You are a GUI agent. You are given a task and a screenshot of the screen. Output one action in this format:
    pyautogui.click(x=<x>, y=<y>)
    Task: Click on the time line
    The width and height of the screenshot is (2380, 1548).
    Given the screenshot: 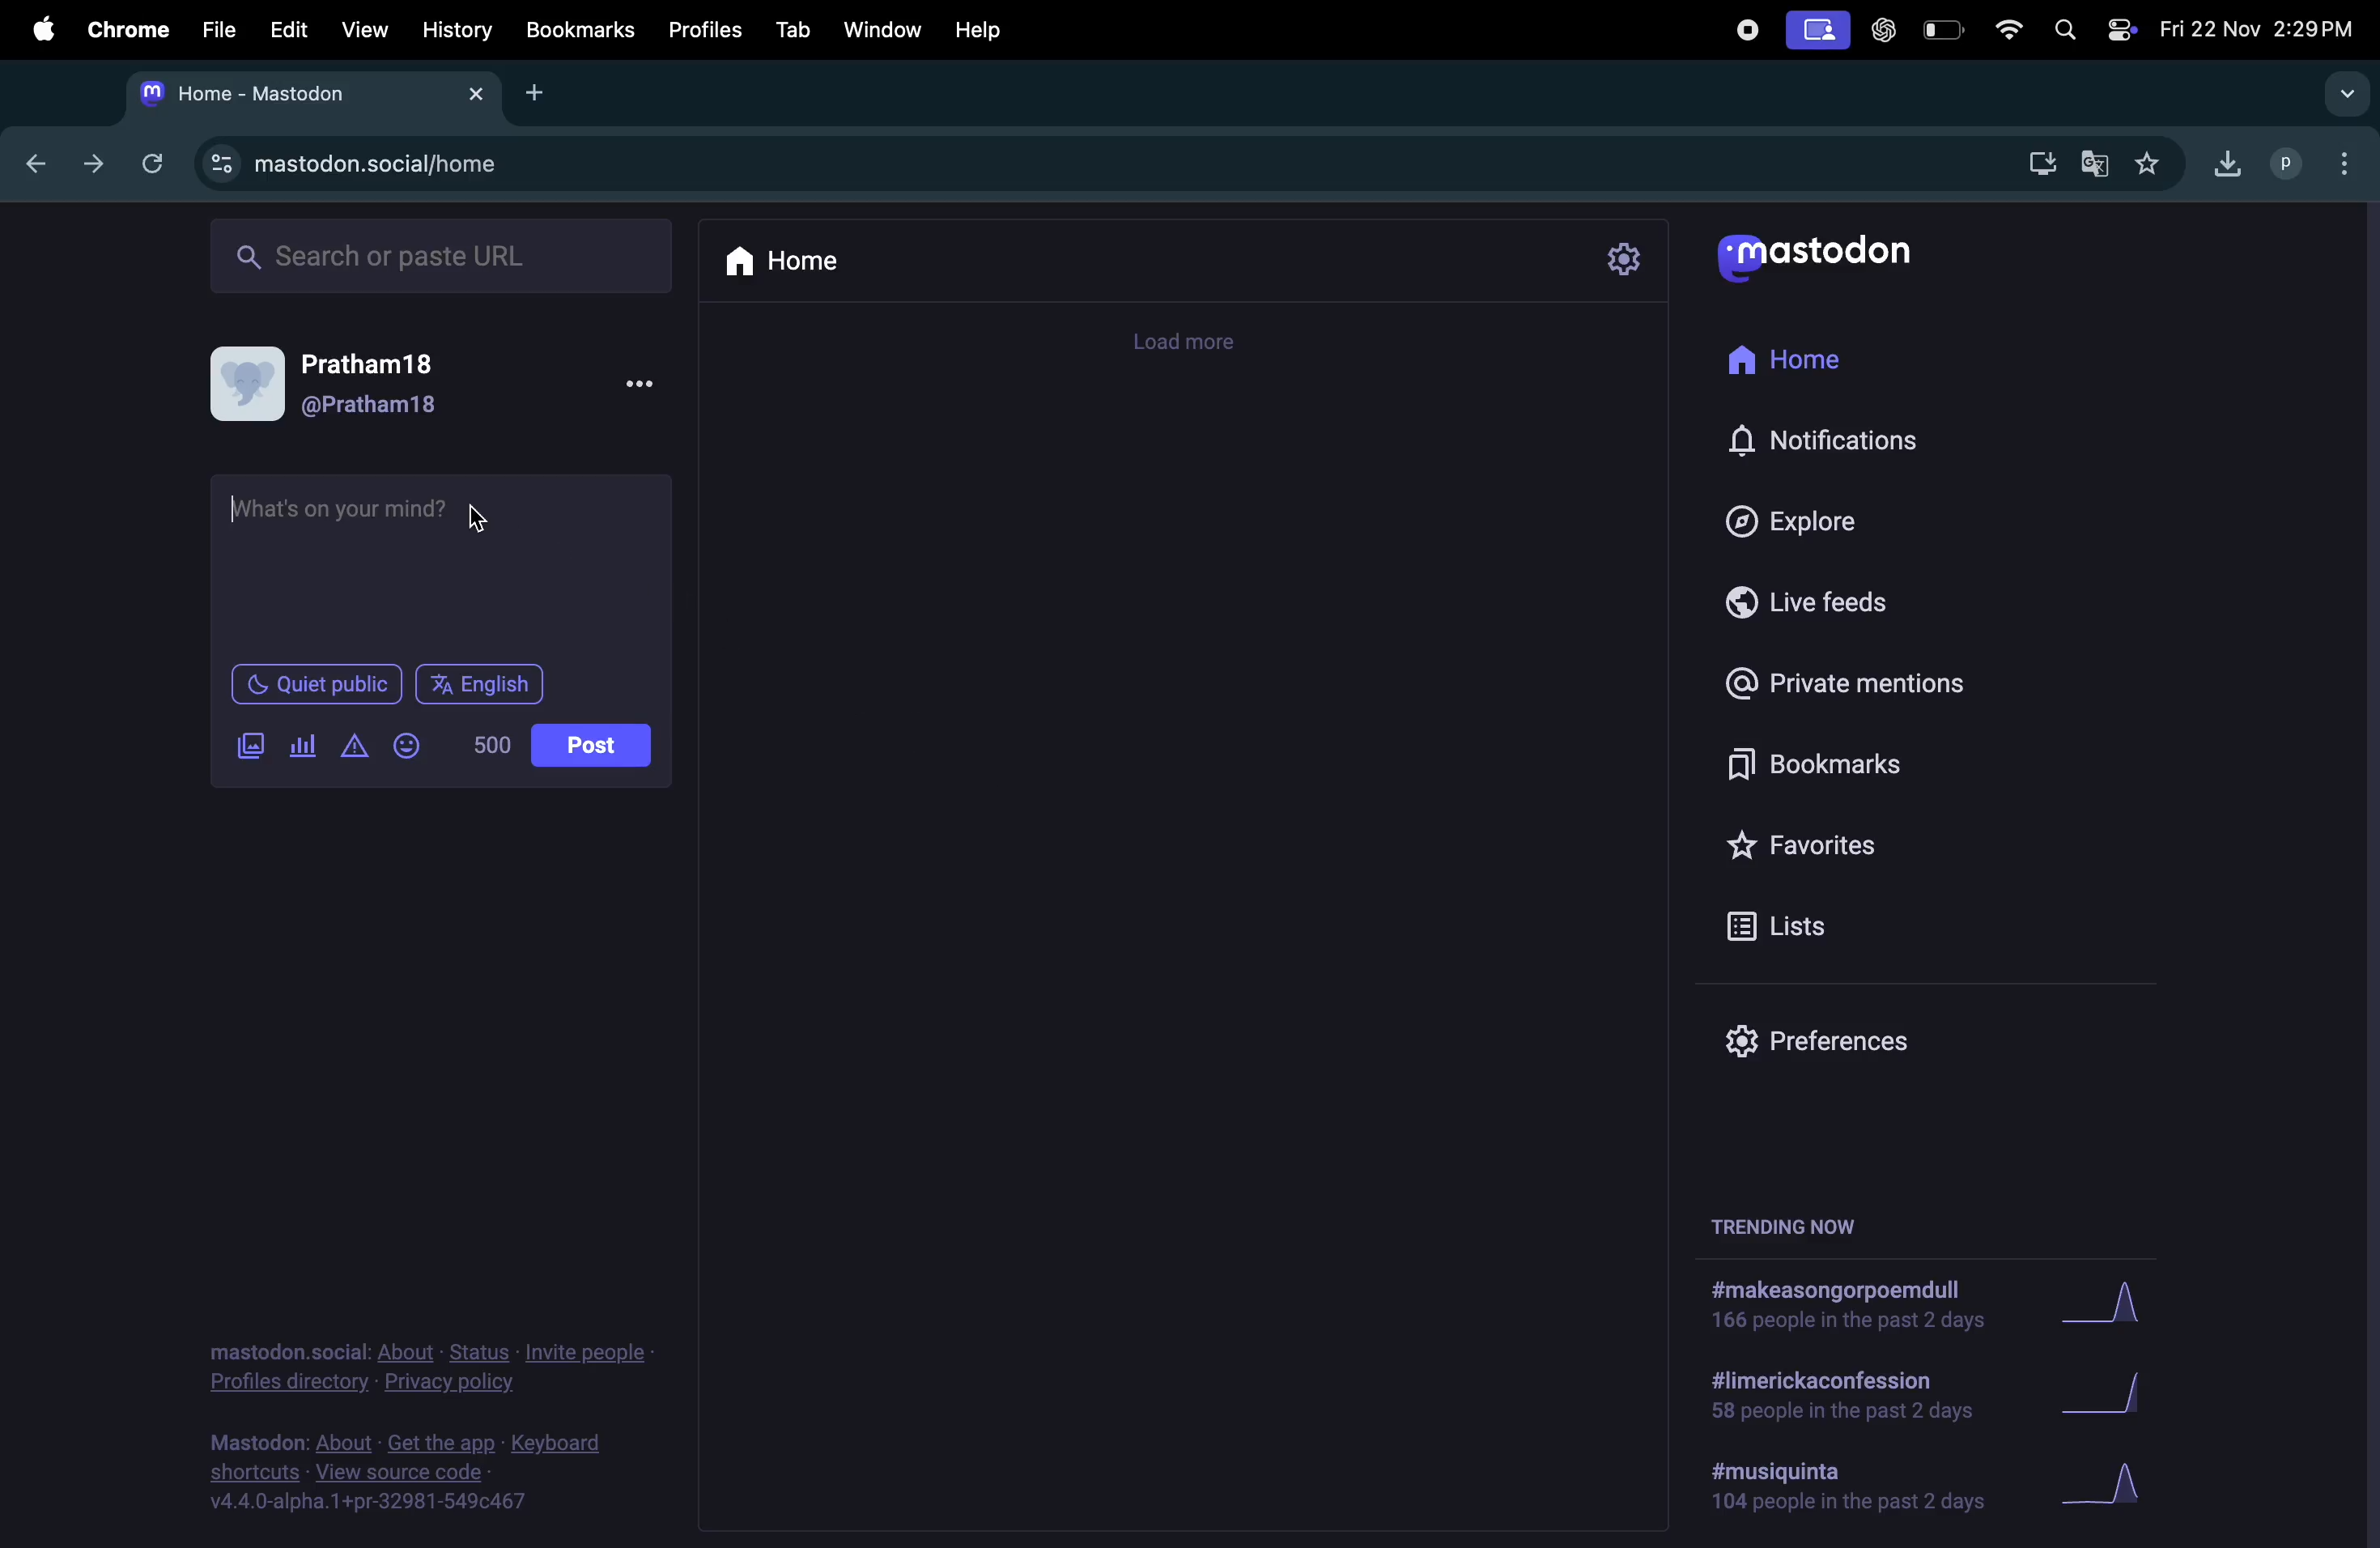 What is the action you would take?
    pyautogui.click(x=1198, y=342)
    